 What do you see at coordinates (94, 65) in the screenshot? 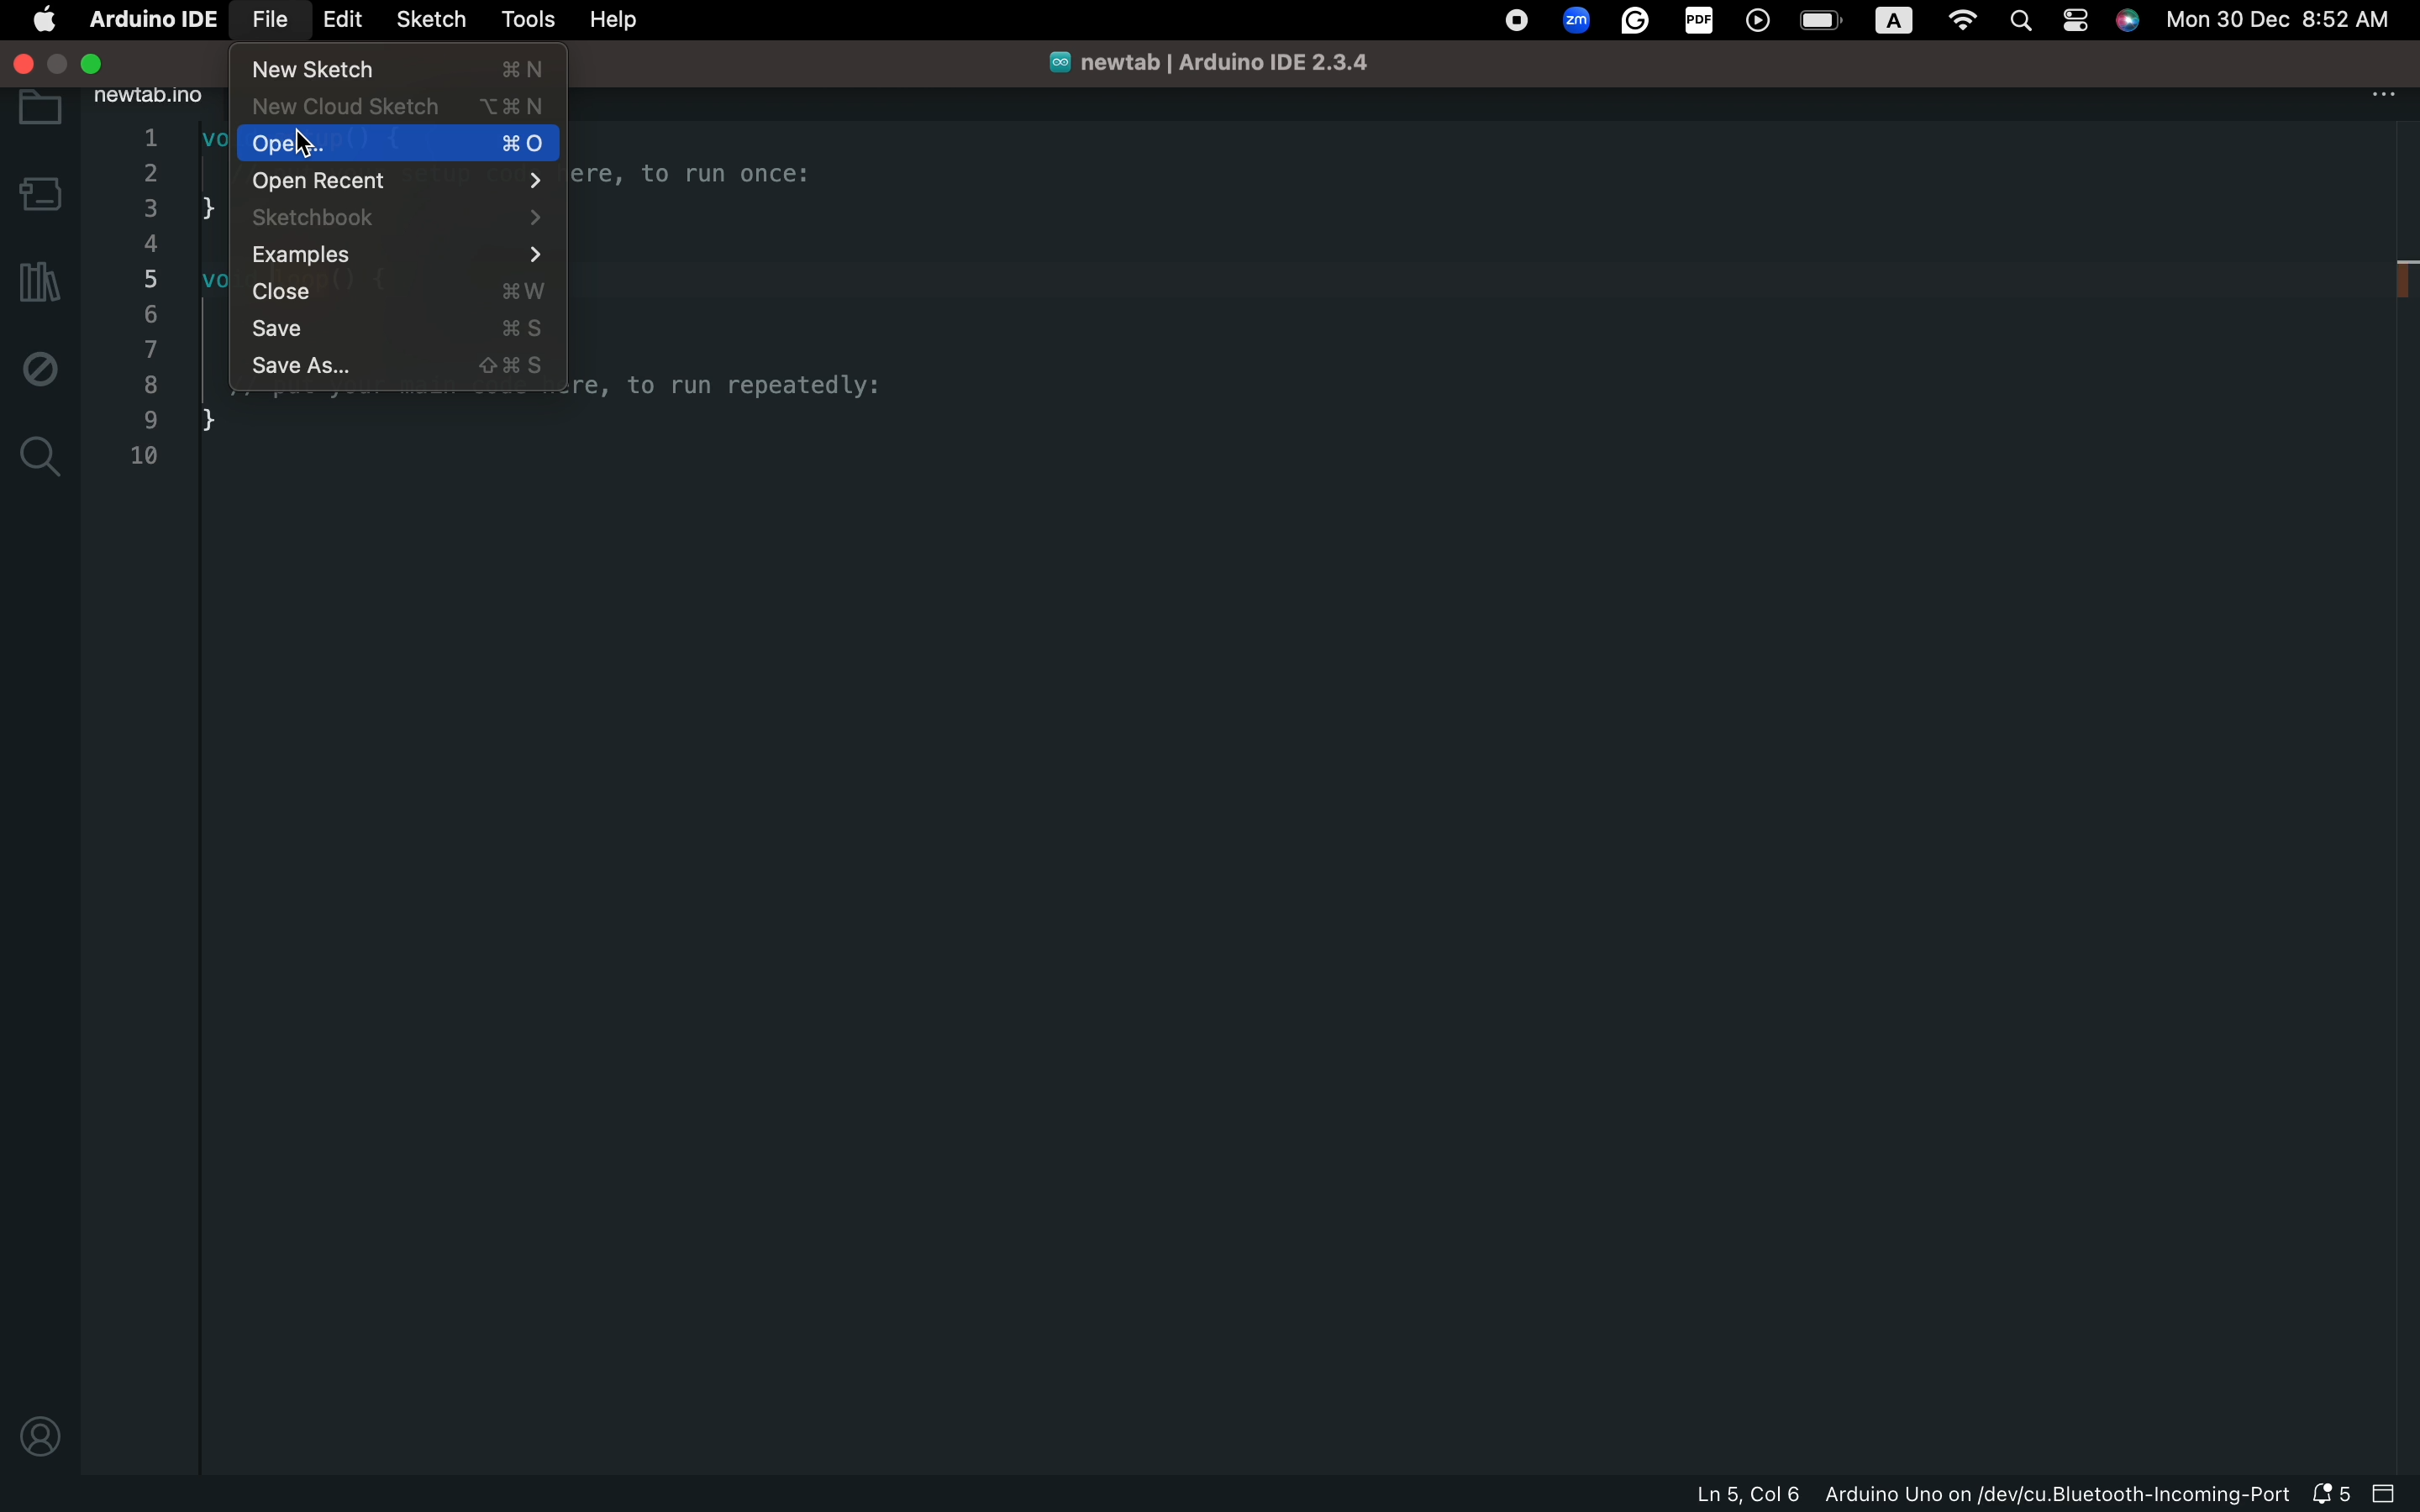
I see `exit full screen` at bounding box center [94, 65].